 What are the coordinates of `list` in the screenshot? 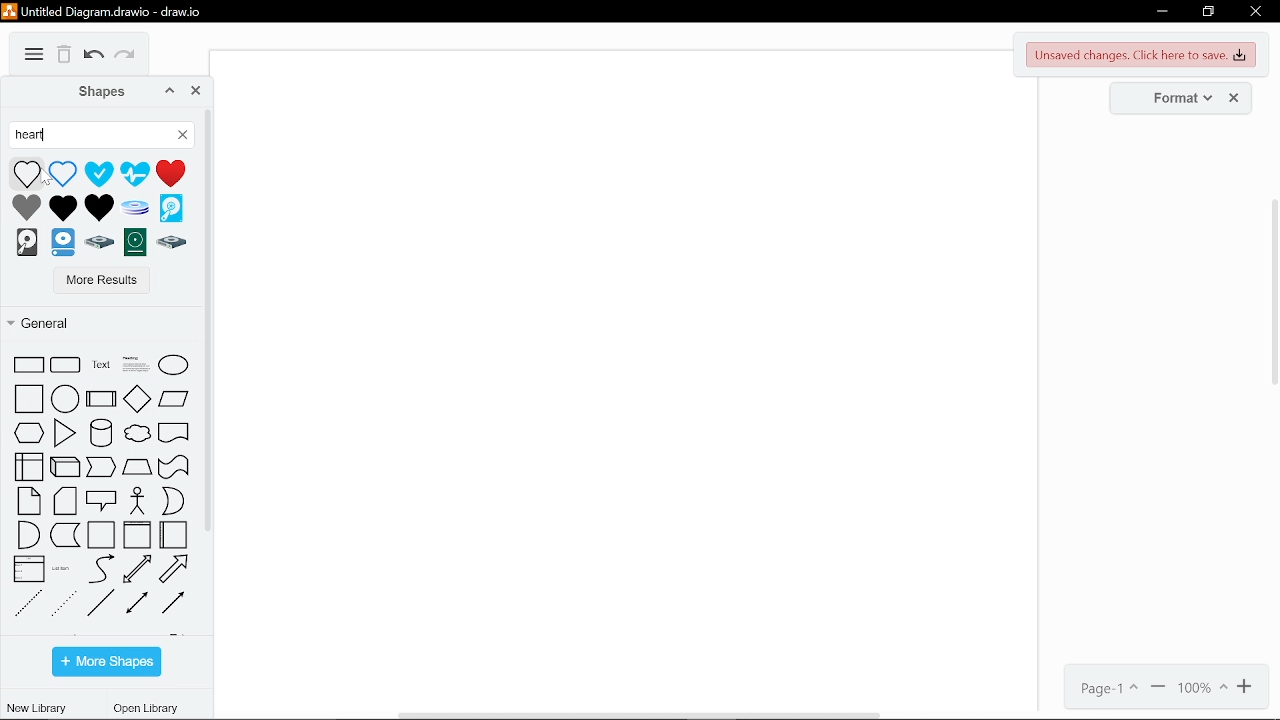 It's located at (29, 569).